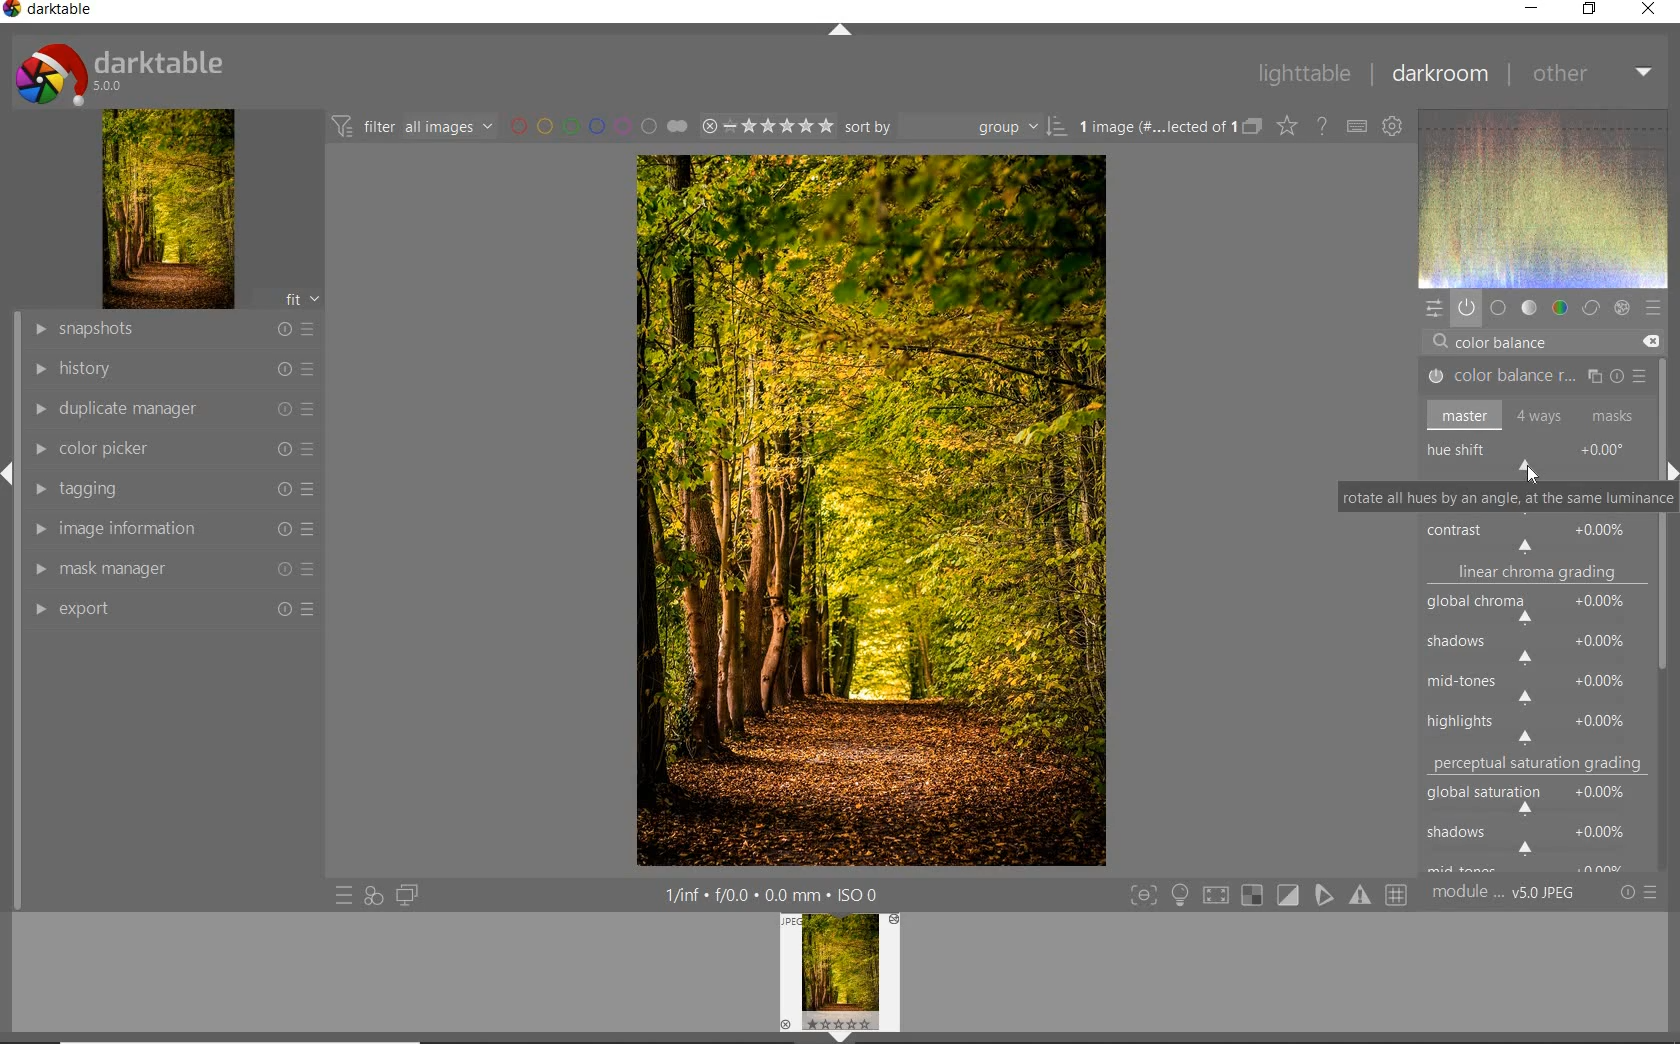 This screenshot has height=1044, width=1680. Describe the element at coordinates (1528, 309) in the screenshot. I see `tone` at that location.